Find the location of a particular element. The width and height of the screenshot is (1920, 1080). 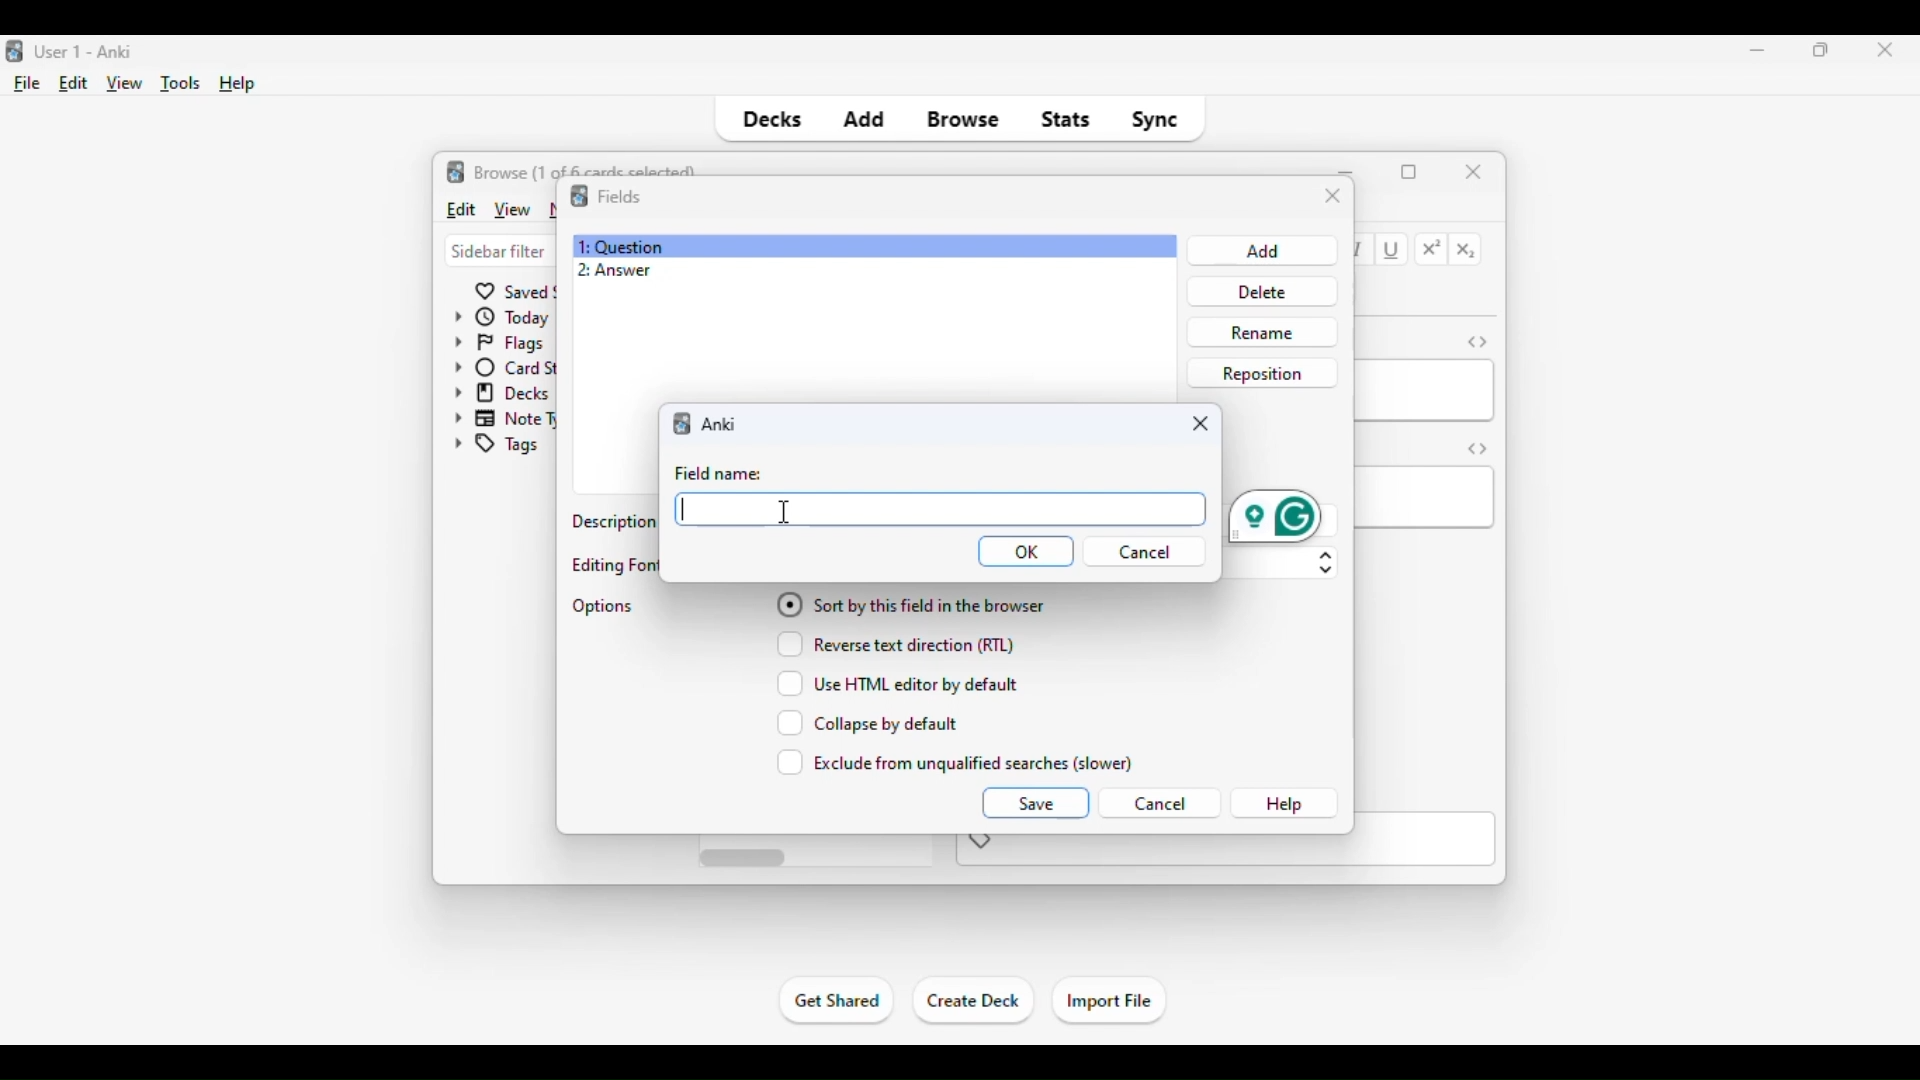

sort by this field in the browser is located at coordinates (910, 603).